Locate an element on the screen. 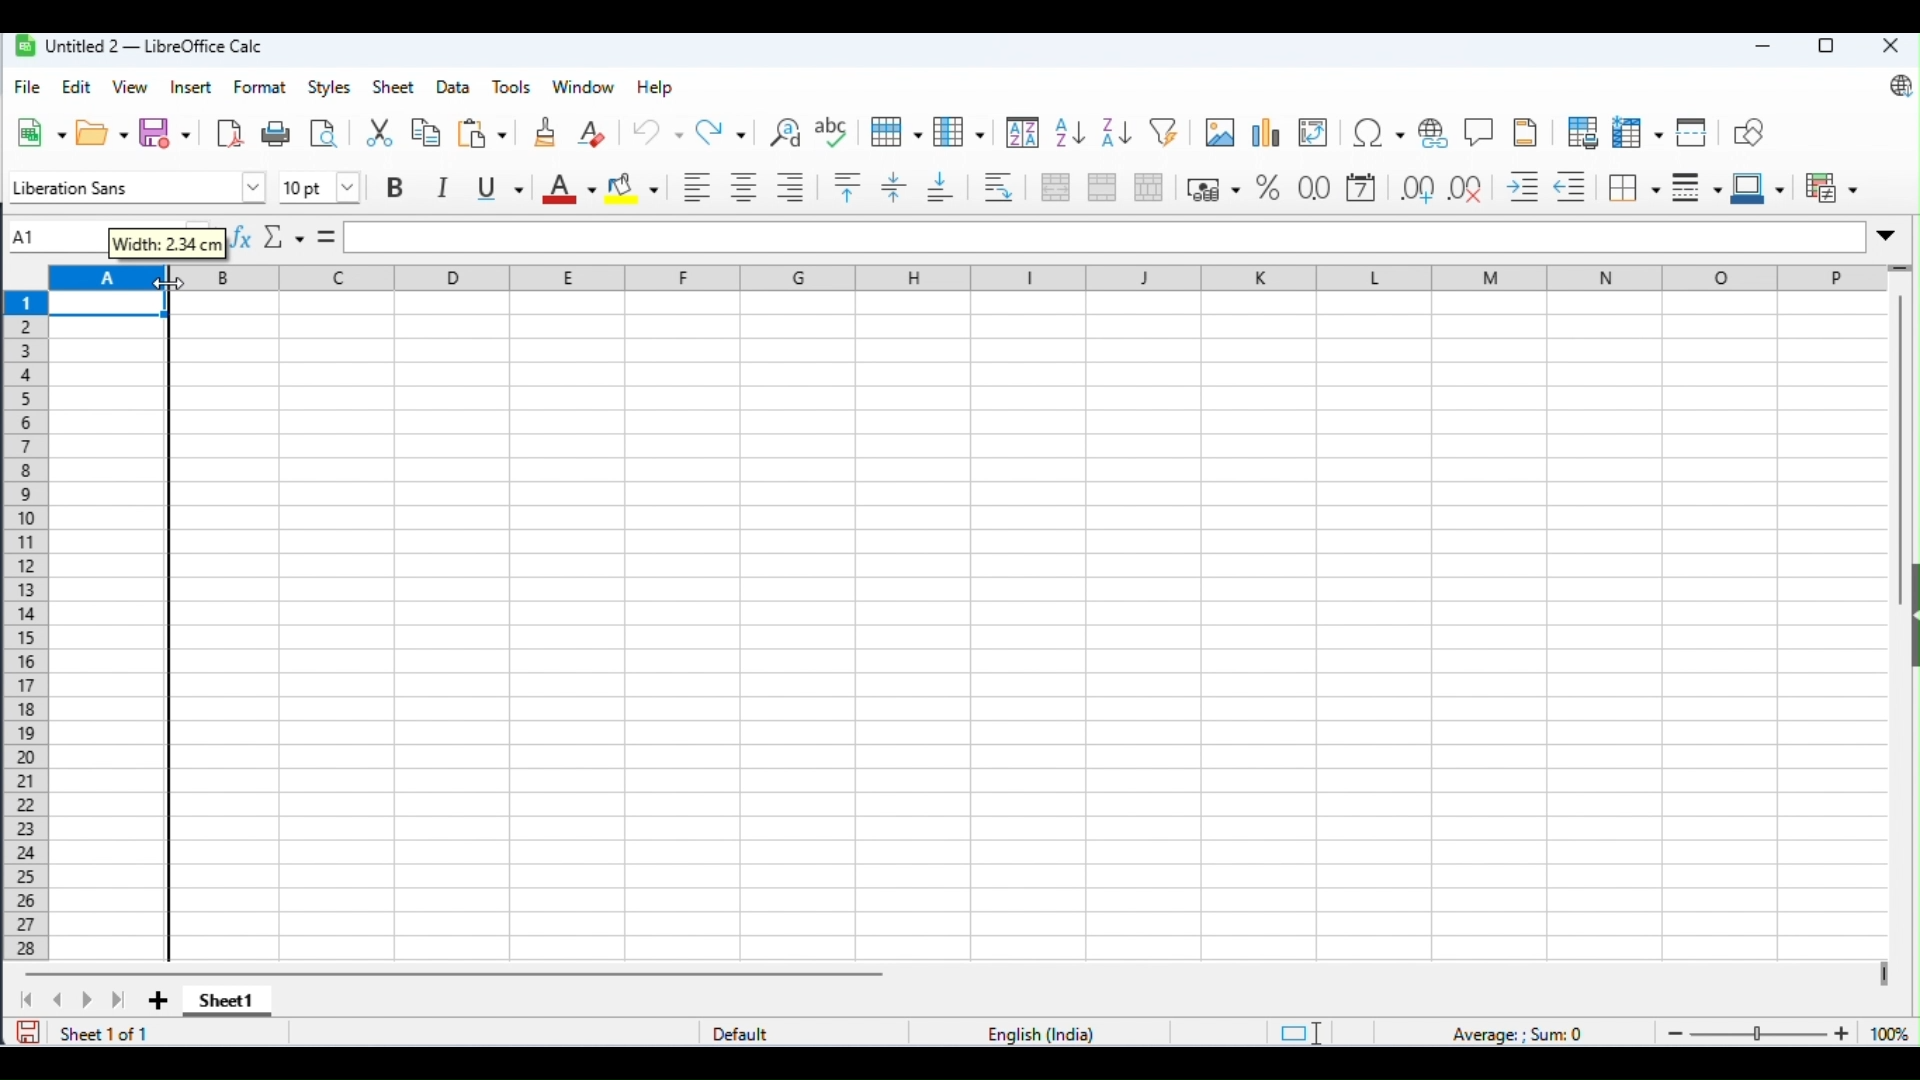 The height and width of the screenshot is (1080, 1920). previous sheet is located at coordinates (58, 999).